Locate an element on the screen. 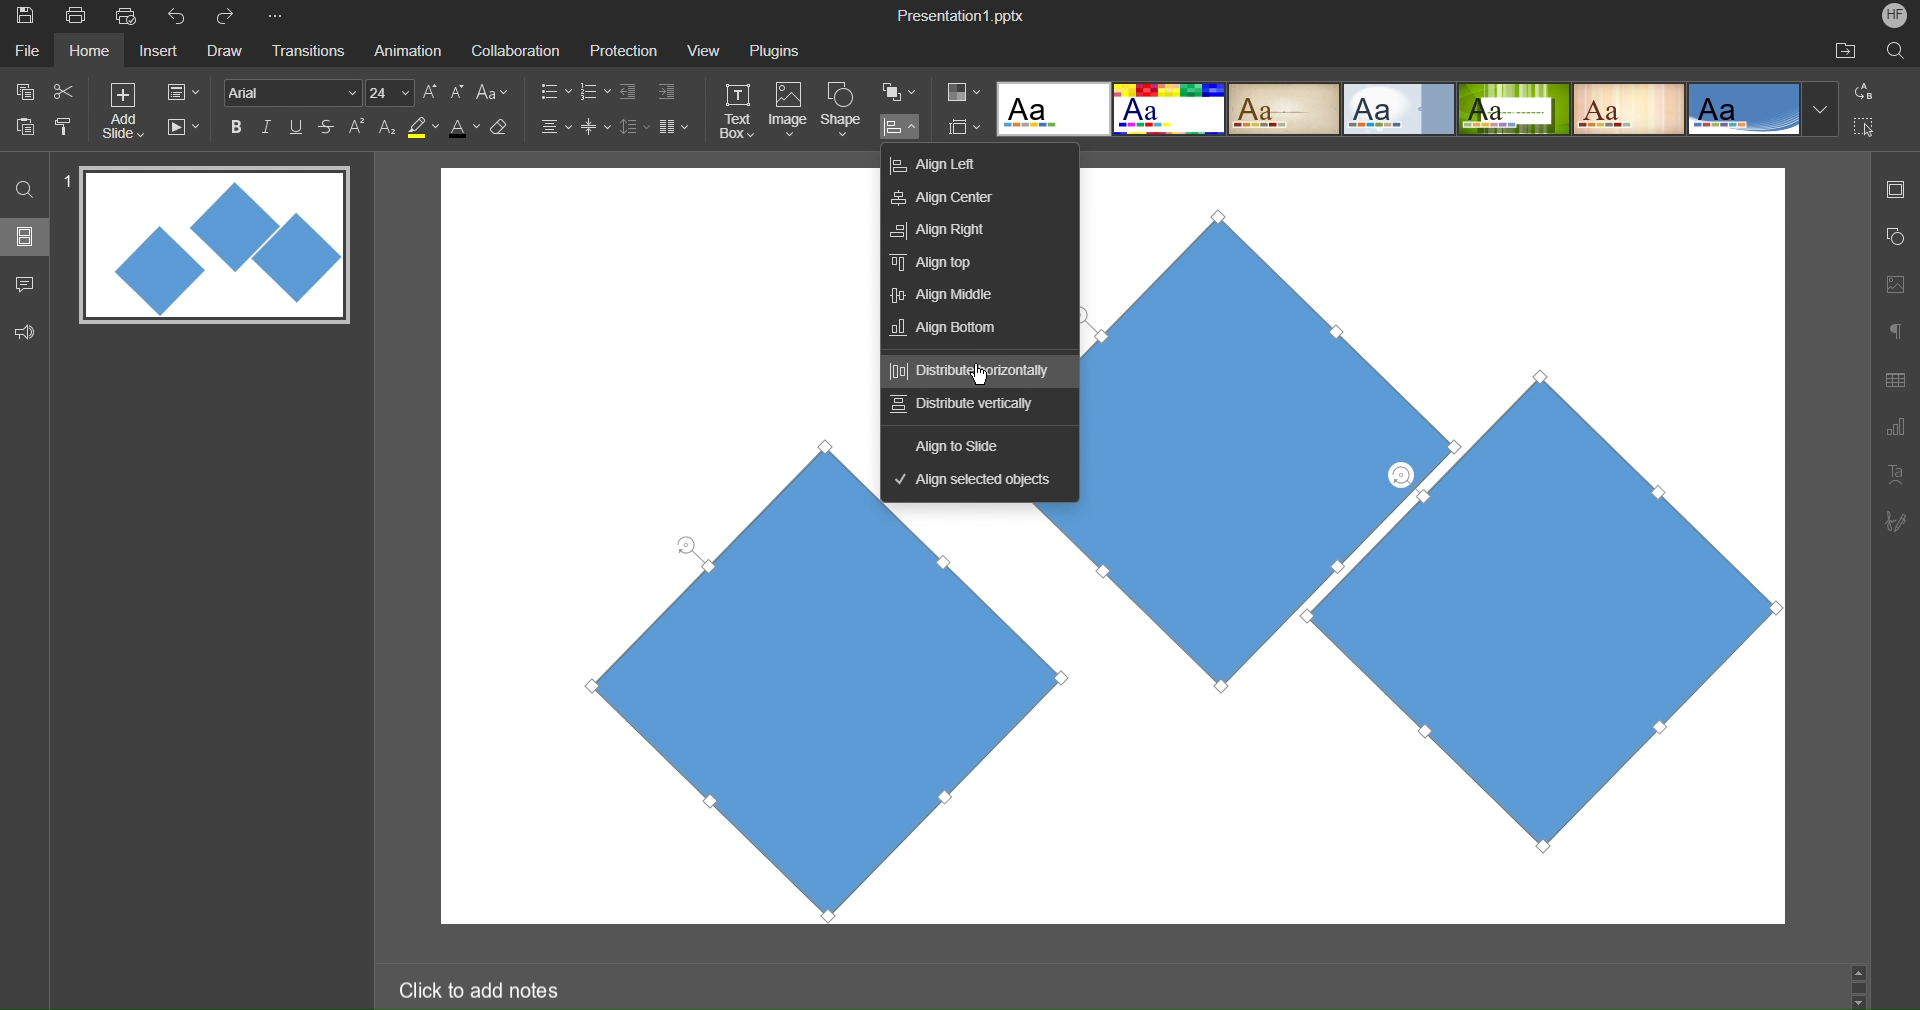 Image resolution: width=1920 pixels, height=1010 pixels. support is located at coordinates (30, 330).